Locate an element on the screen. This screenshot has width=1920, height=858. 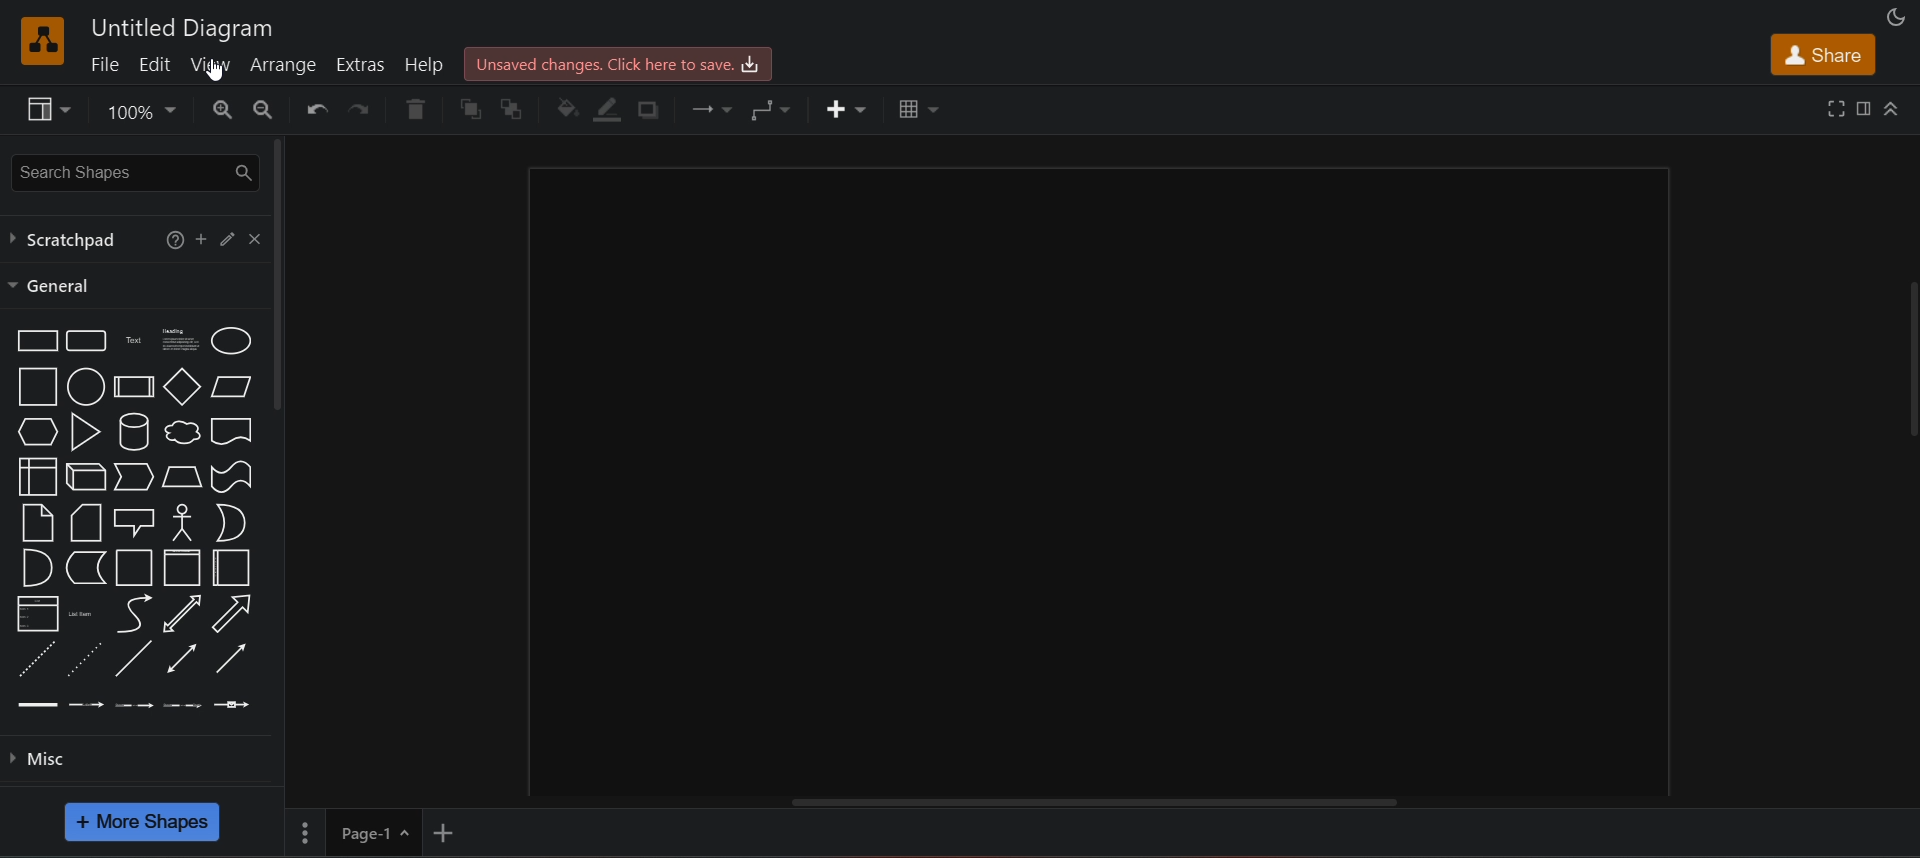
diamond is located at coordinates (181, 385).